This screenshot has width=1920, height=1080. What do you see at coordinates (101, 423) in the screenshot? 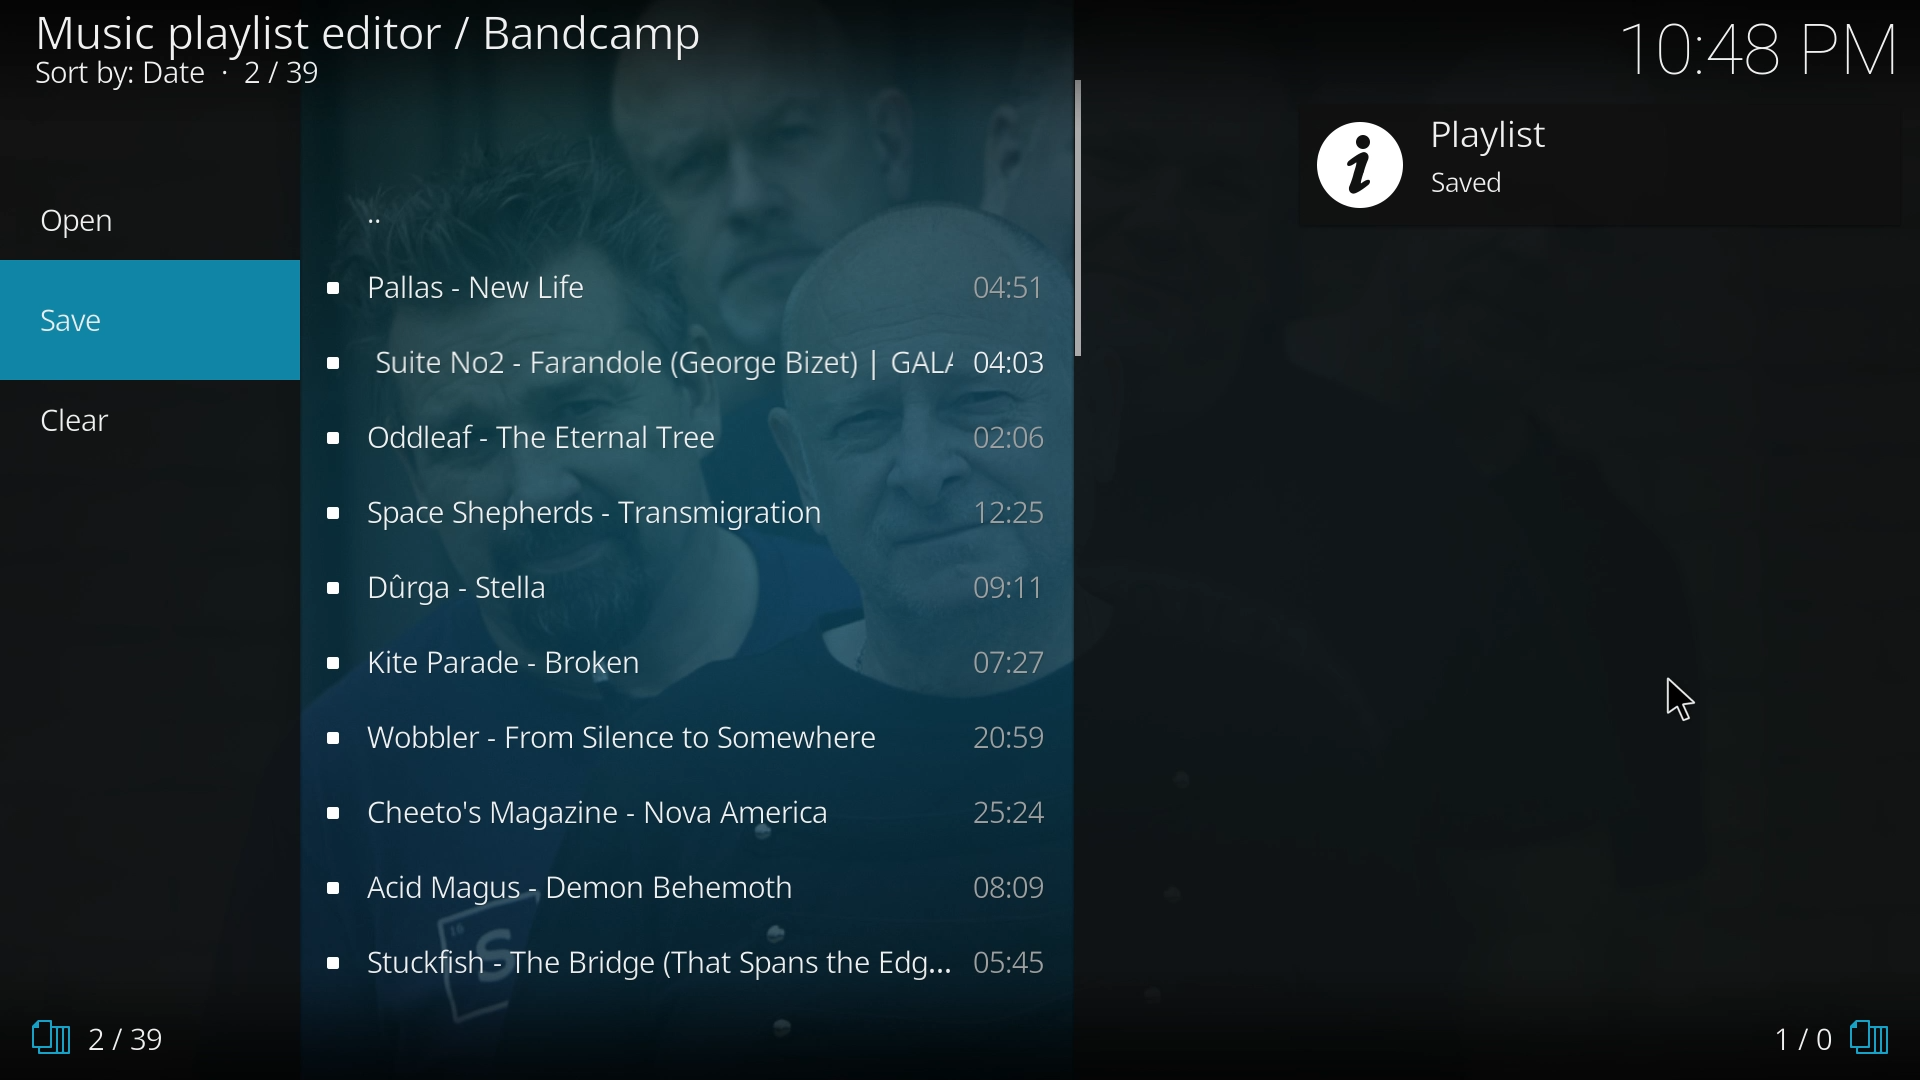
I see `Clear` at bounding box center [101, 423].